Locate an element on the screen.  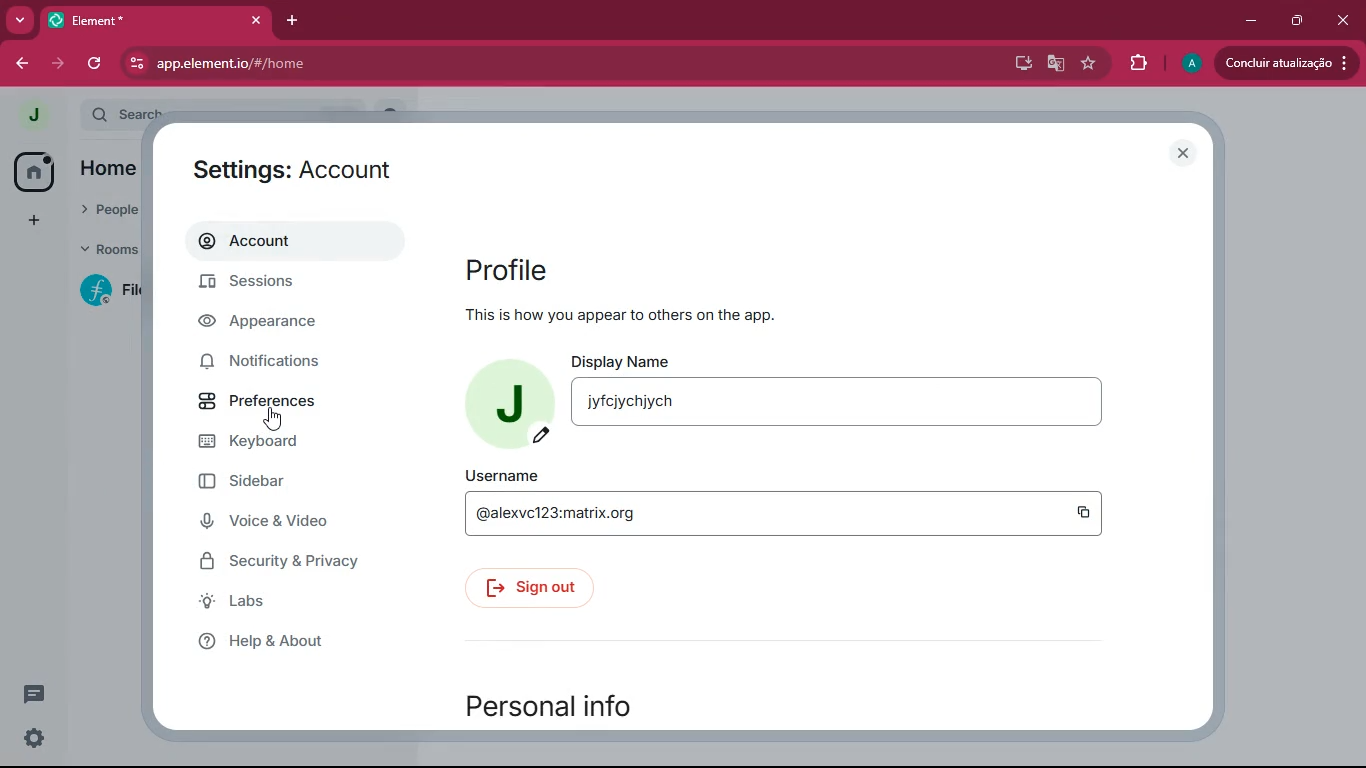
close is located at coordinates (1185, 154).